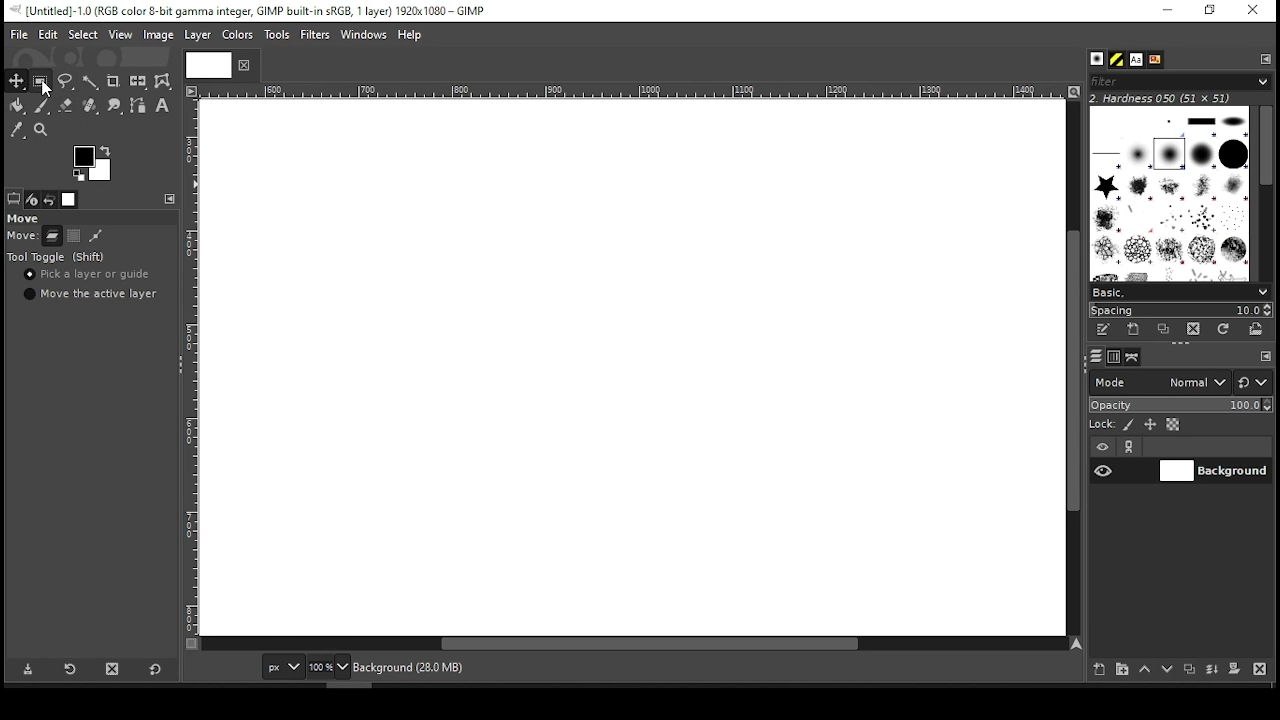 The width and height of the screenshot is (1280, 720). What do you see at coordinates (1169, 193) in the screenshot?
I see `brushes` at bounding box center [1169, 193].